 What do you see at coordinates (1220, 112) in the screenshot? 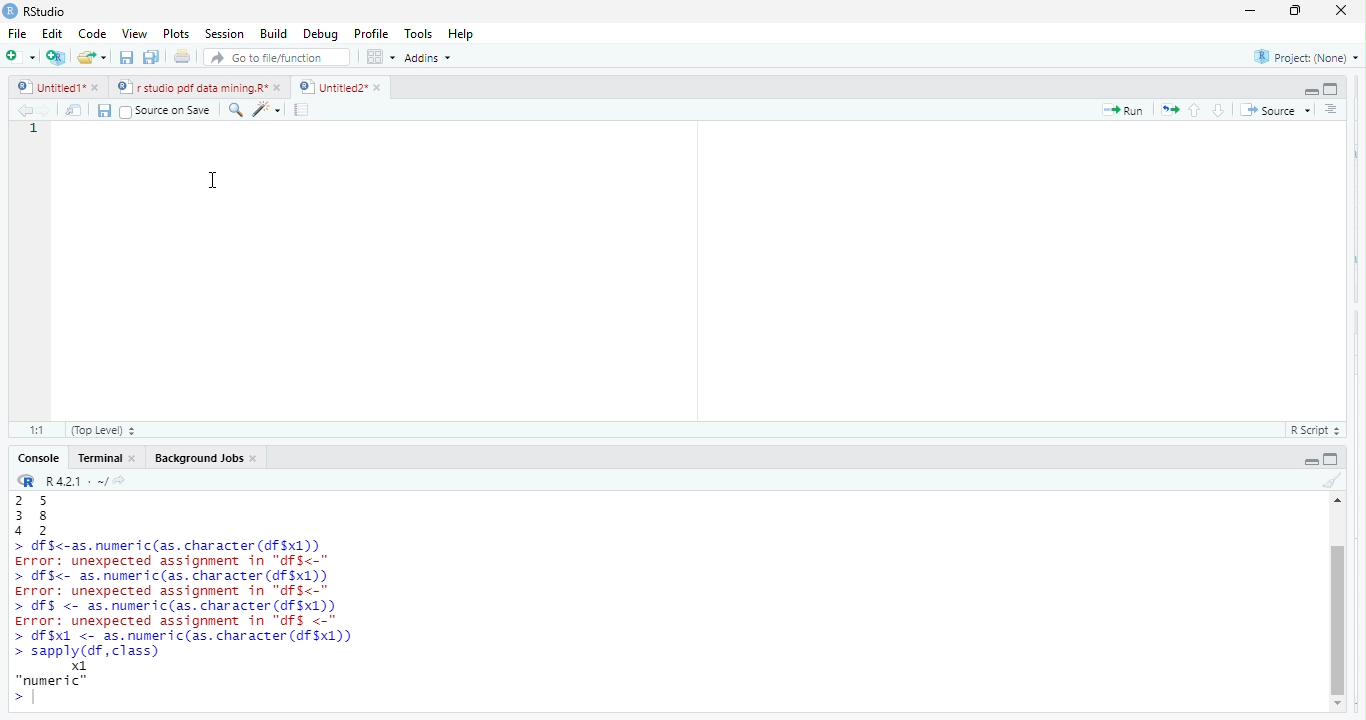
I see `go to next section /chunk` at bounding box center [1220, 112].